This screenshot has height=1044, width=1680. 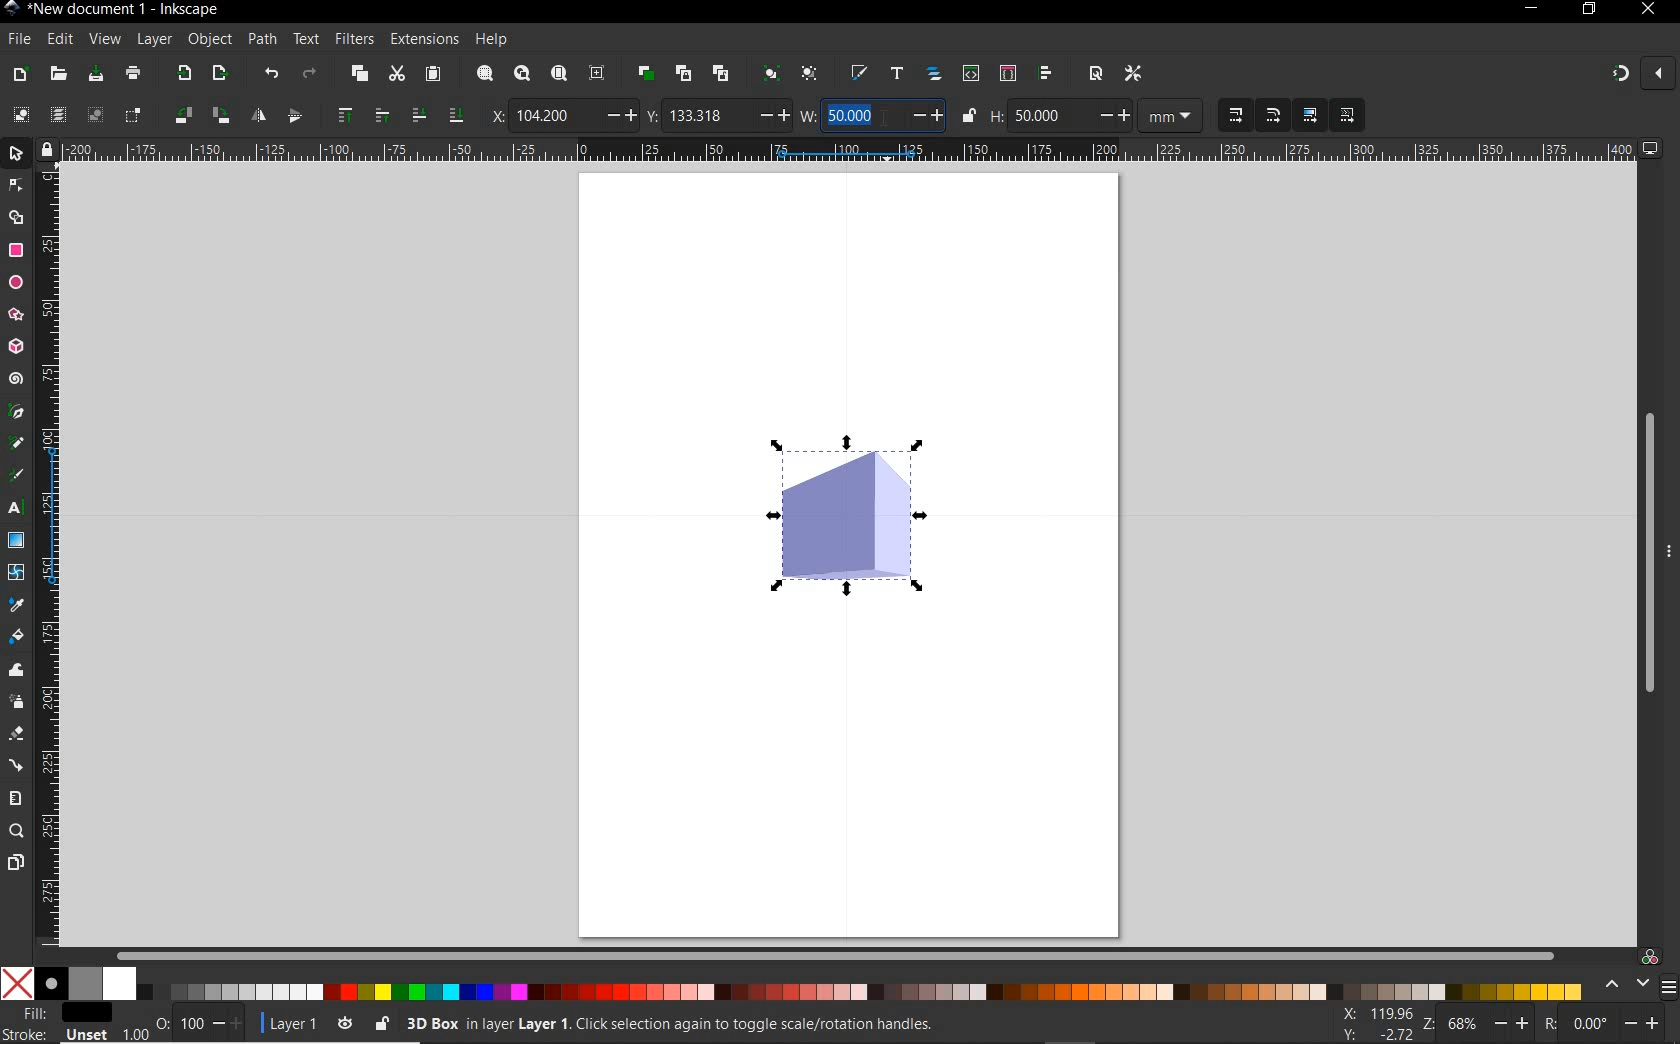 What do you see at coordinates (17, 574) in the screenshot?
I see `mesh tool` at bounding box center [17, 574].